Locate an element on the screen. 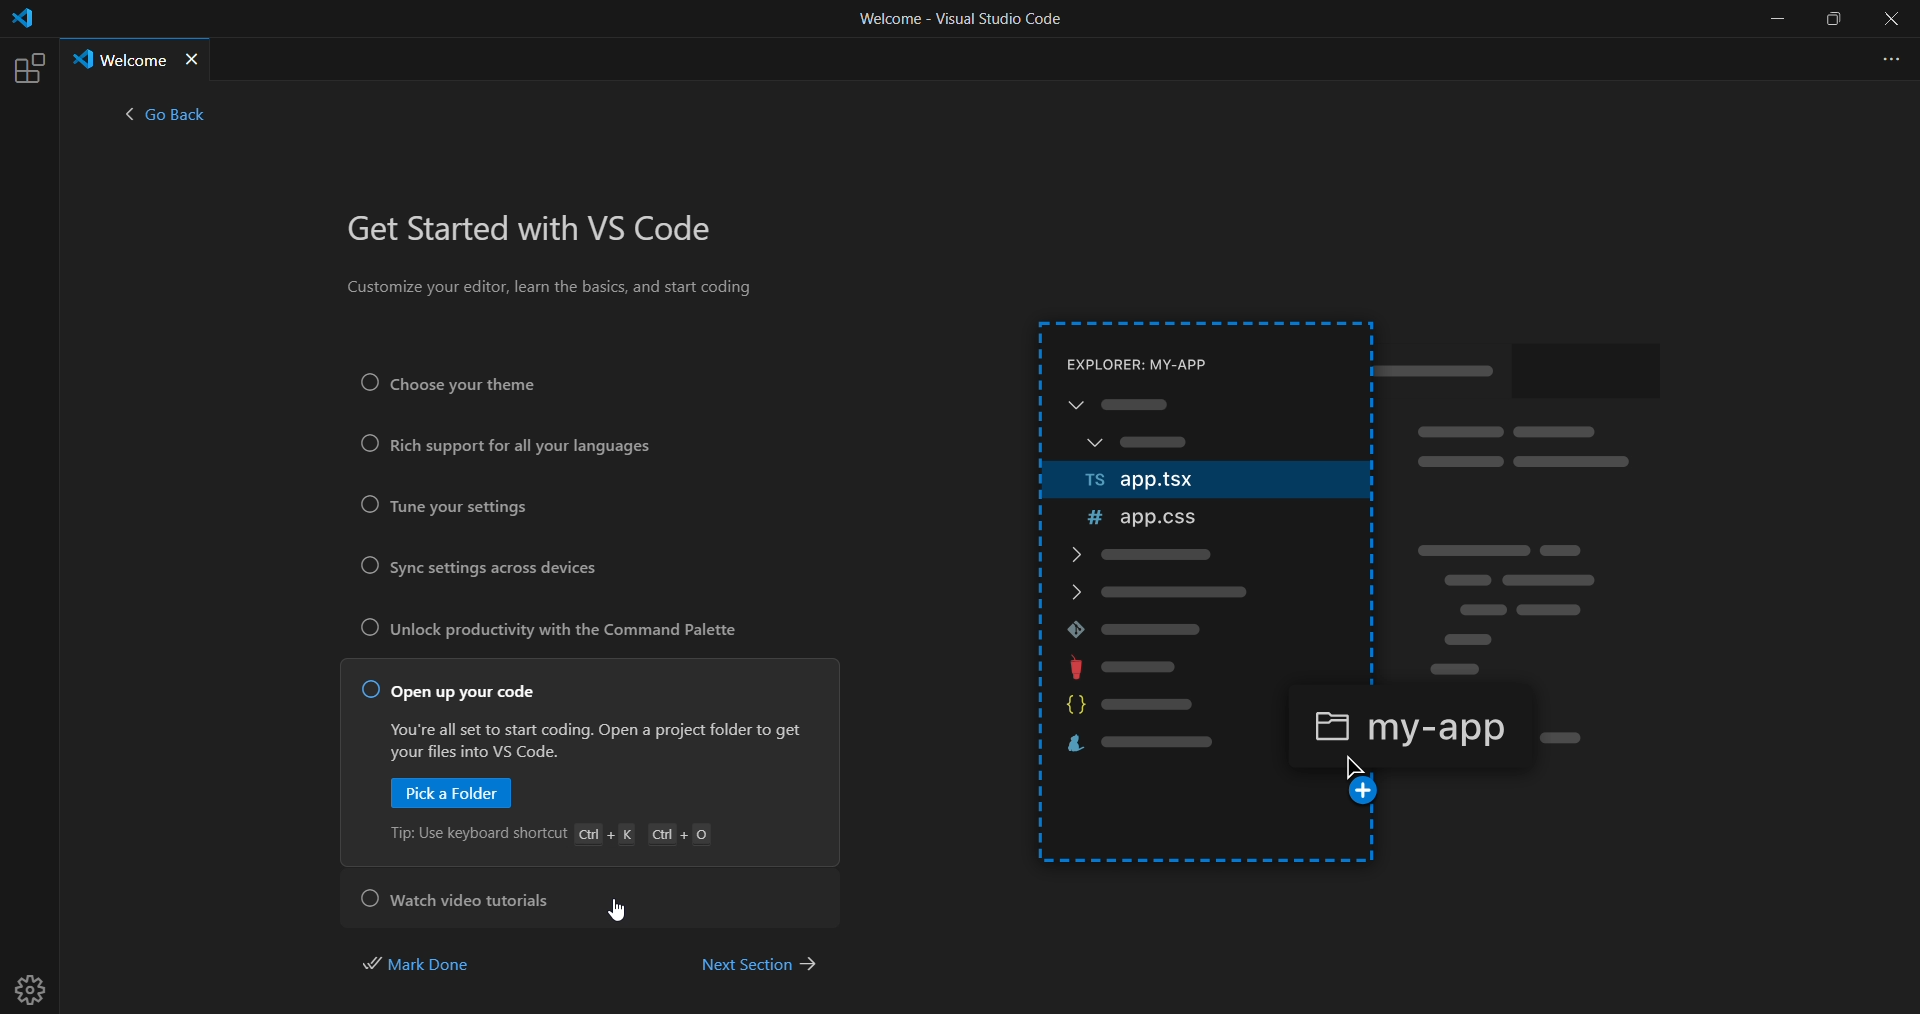 This screenshot has width=1920, height=1014. You're all set to start coding. Open a project folder to get your files into VS Code. is located at coordinates (592, 740).